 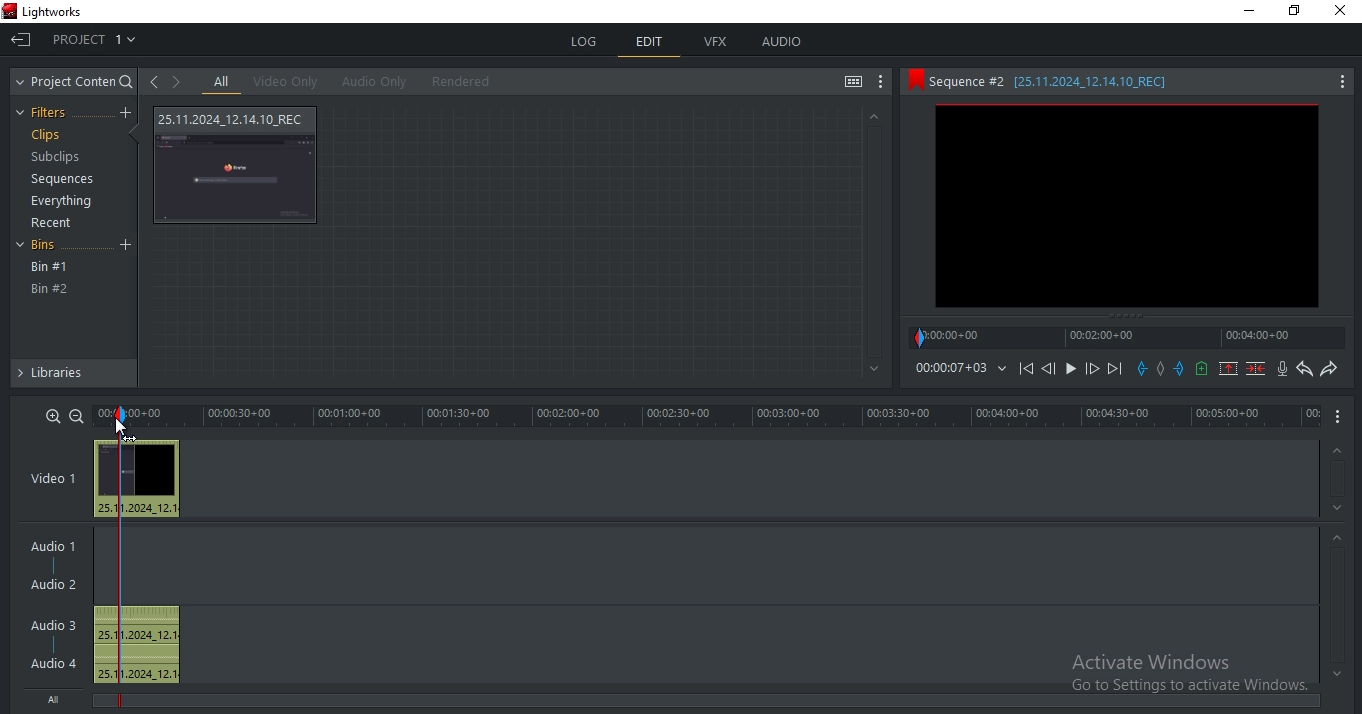 What do you see at coordinates (1071, 368) in the screenshot?
I see `Play` at bounding box center [1071, 368].